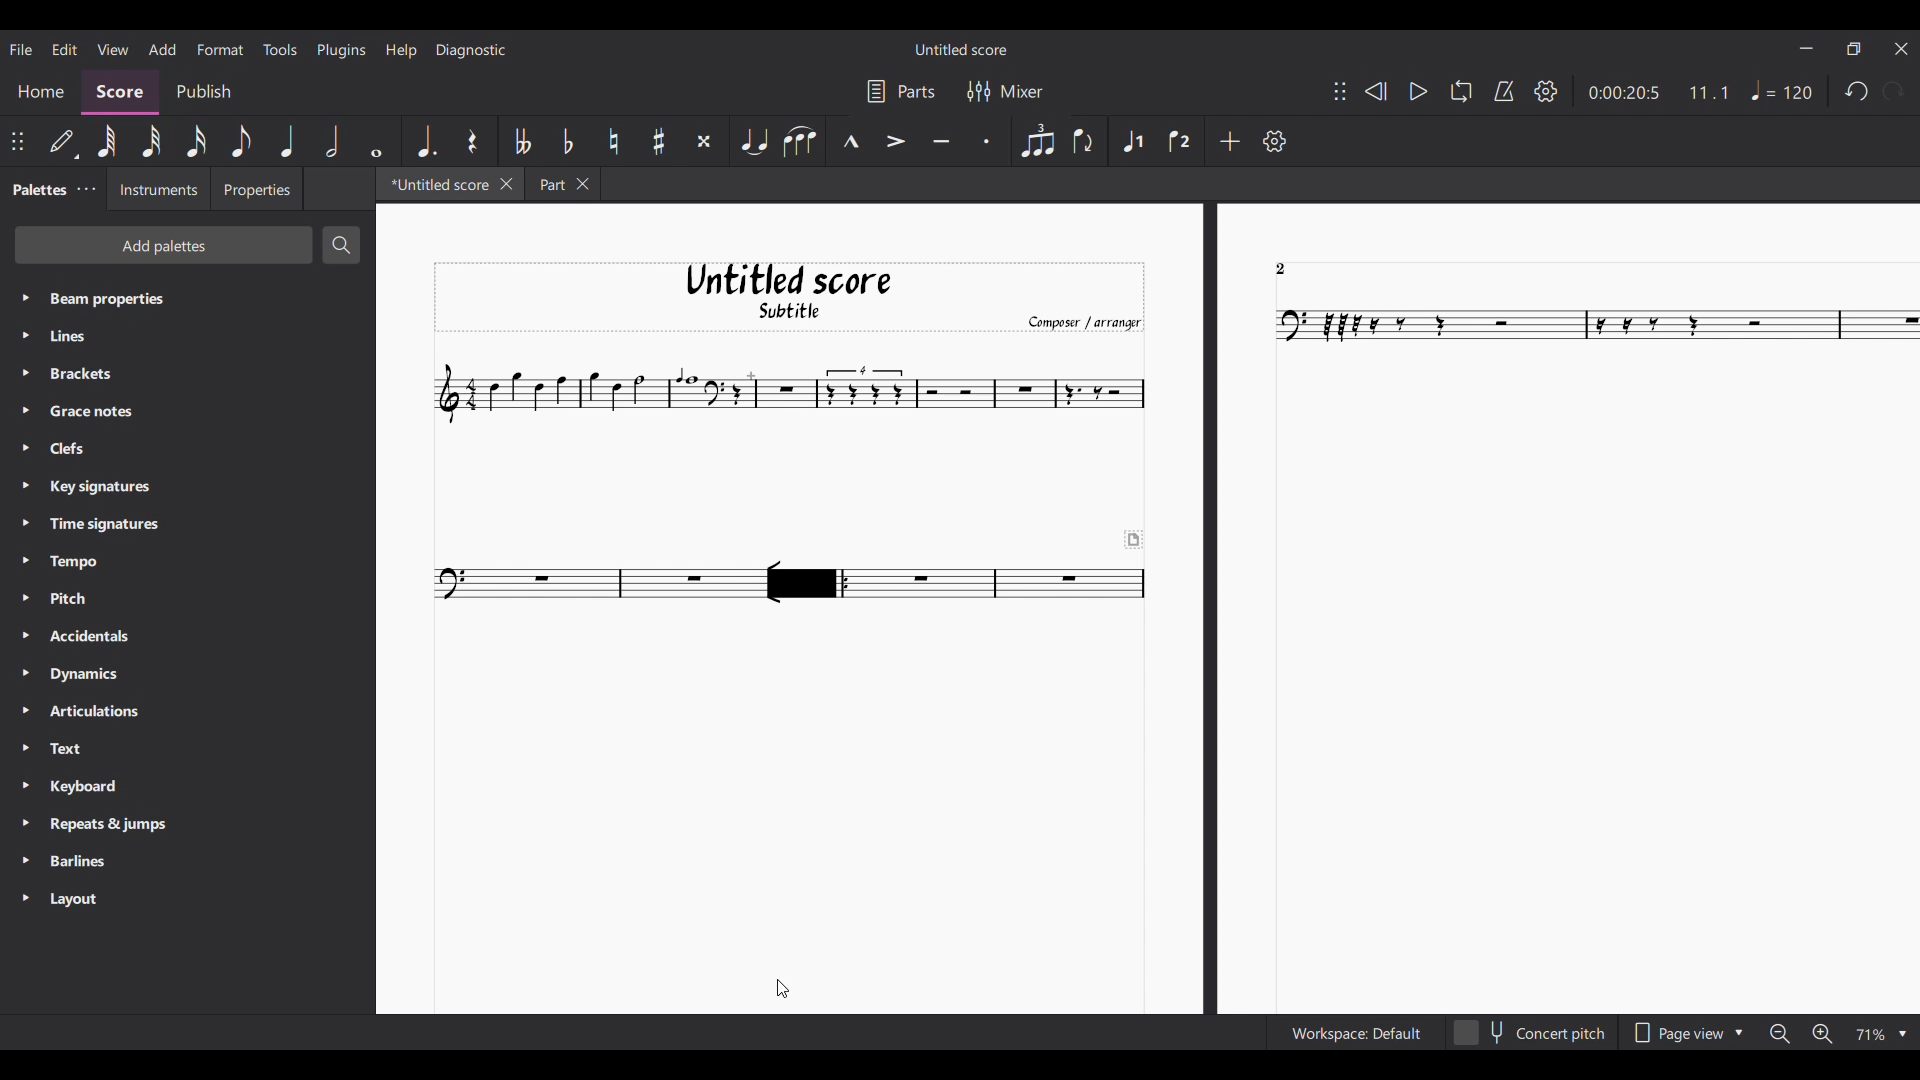 The image size is (1920, 1080). What do you see at coordinates (280, 49) in the screenshot?
I see `Tools menu` at bounding box center [280, 49].